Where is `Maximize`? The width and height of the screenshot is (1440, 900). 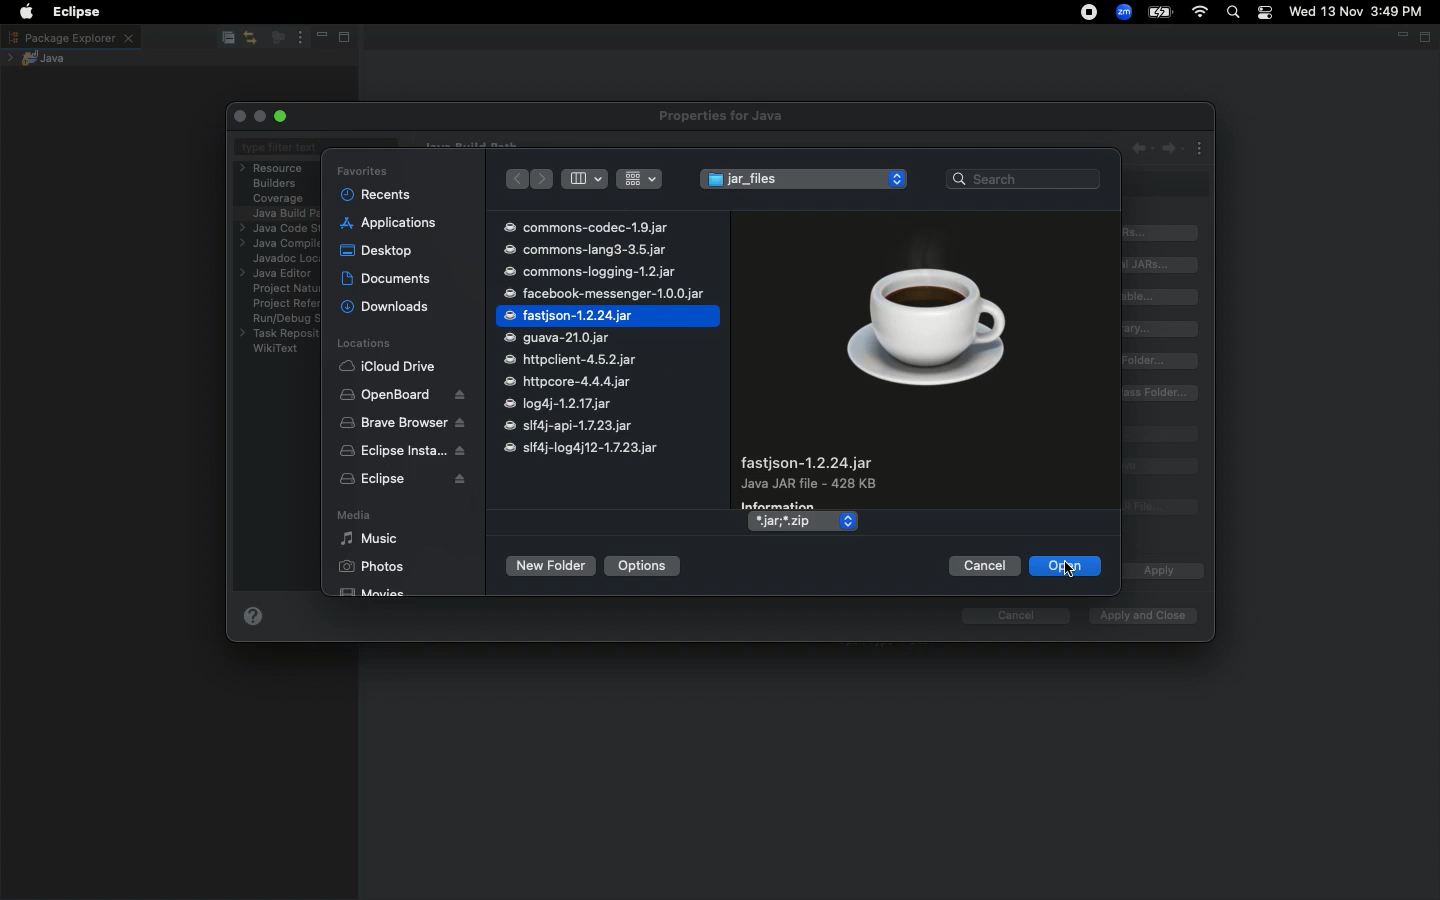 Maximize is located at coordinates (350, 39).